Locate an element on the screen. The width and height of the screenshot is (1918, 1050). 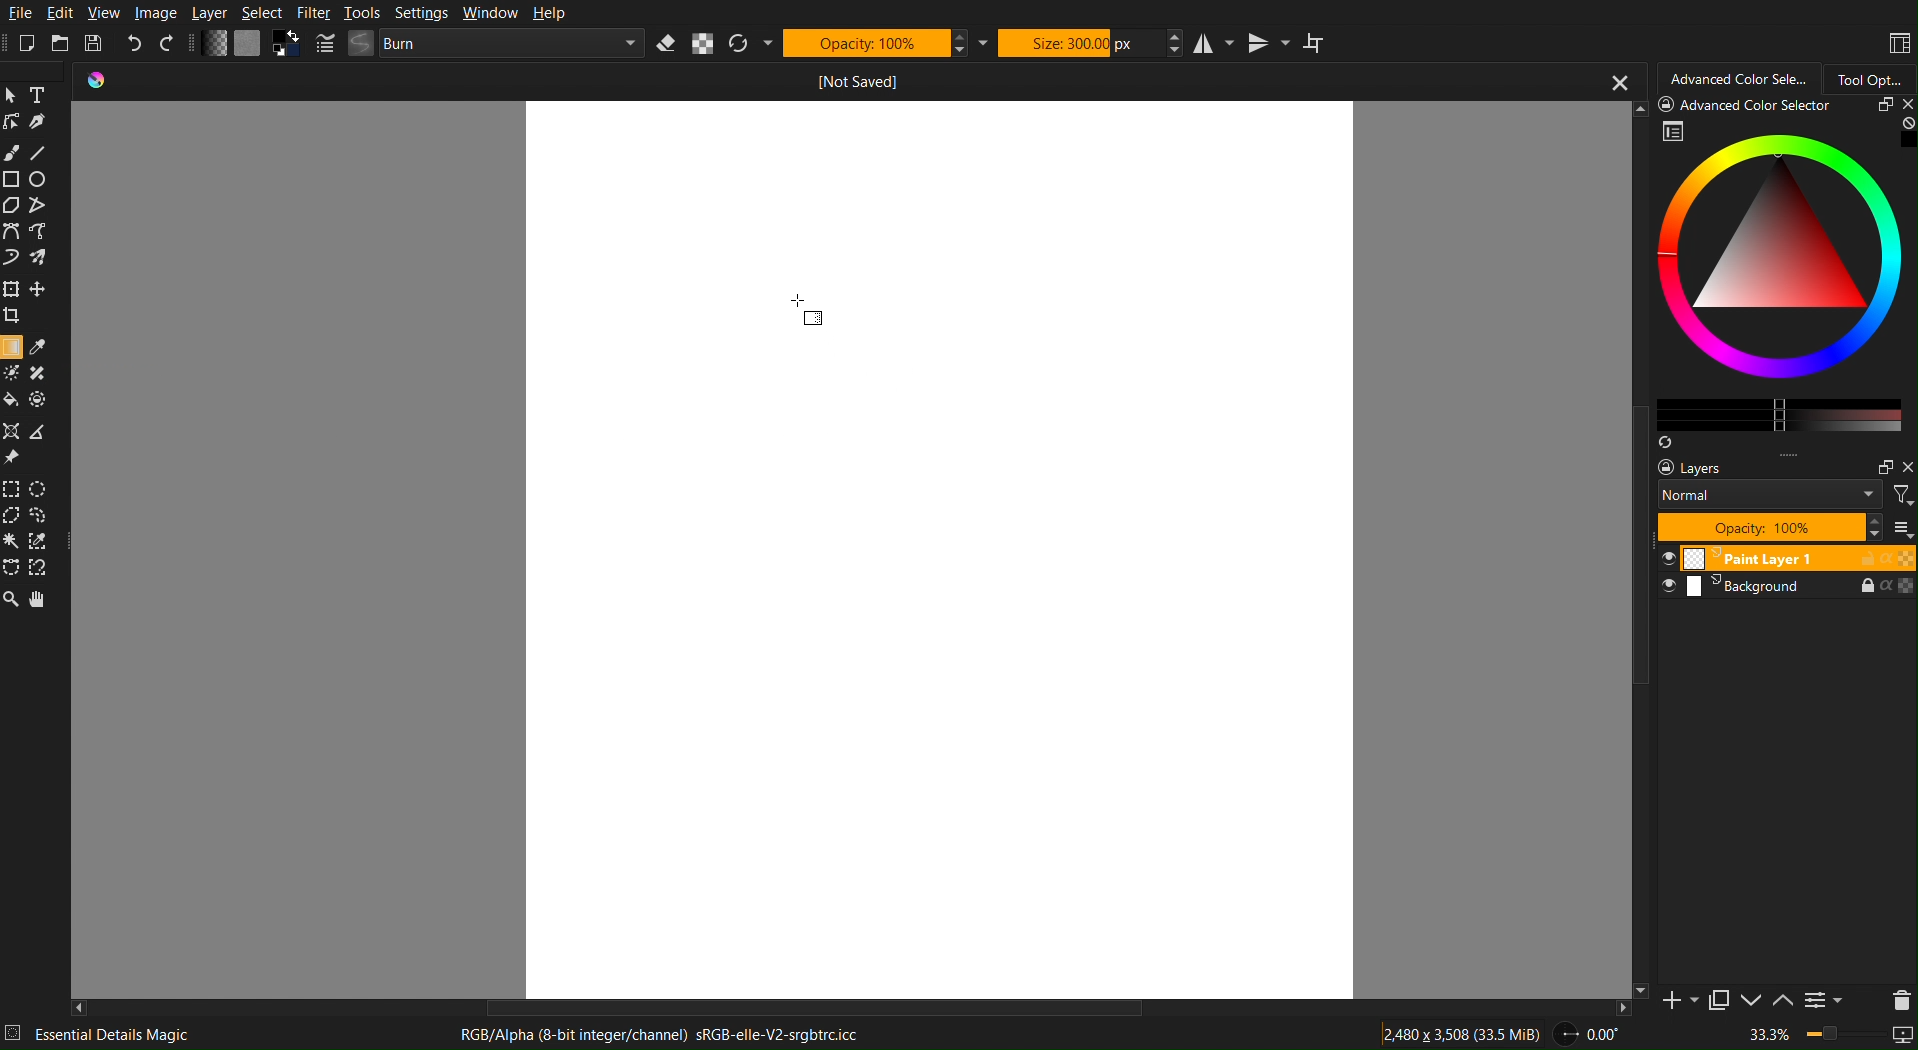
Text is located at coordinates (43, 95).